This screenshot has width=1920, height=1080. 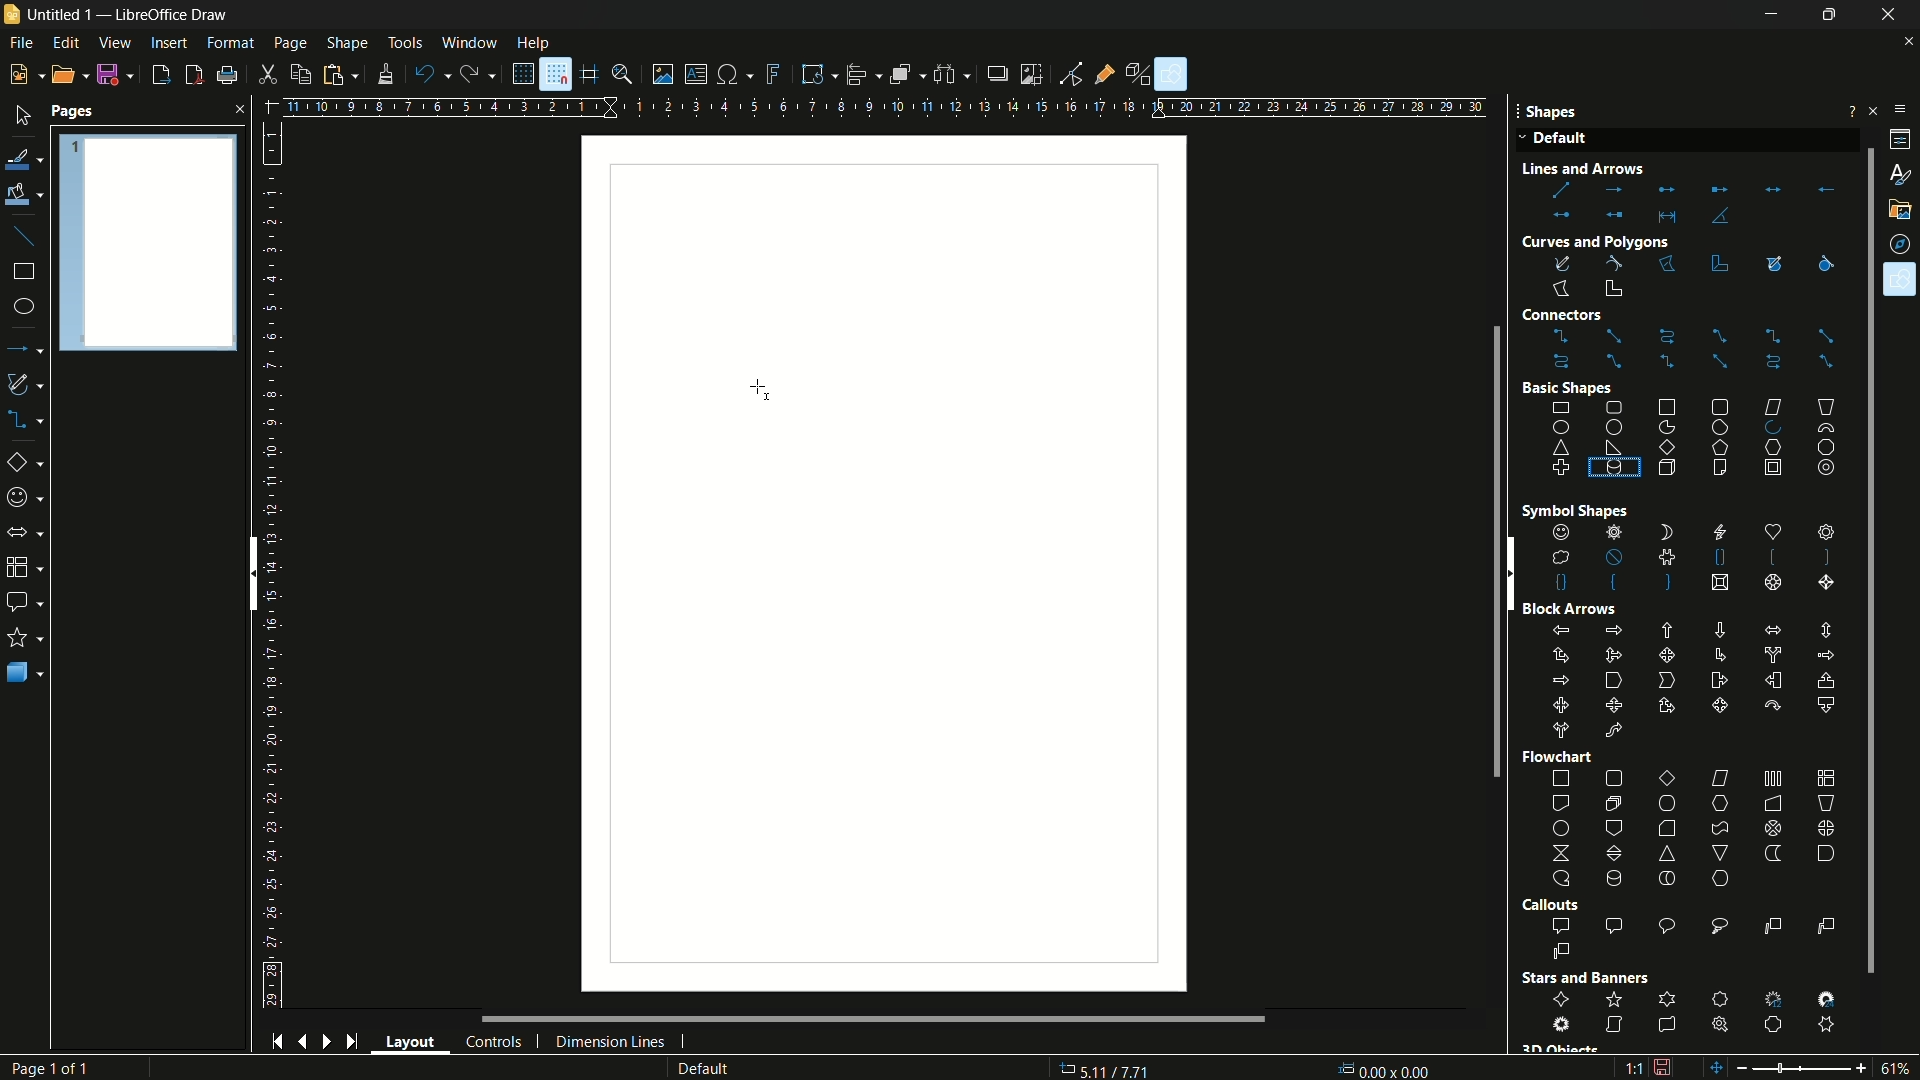 I want to click on paste, so click(x=345, y=74).